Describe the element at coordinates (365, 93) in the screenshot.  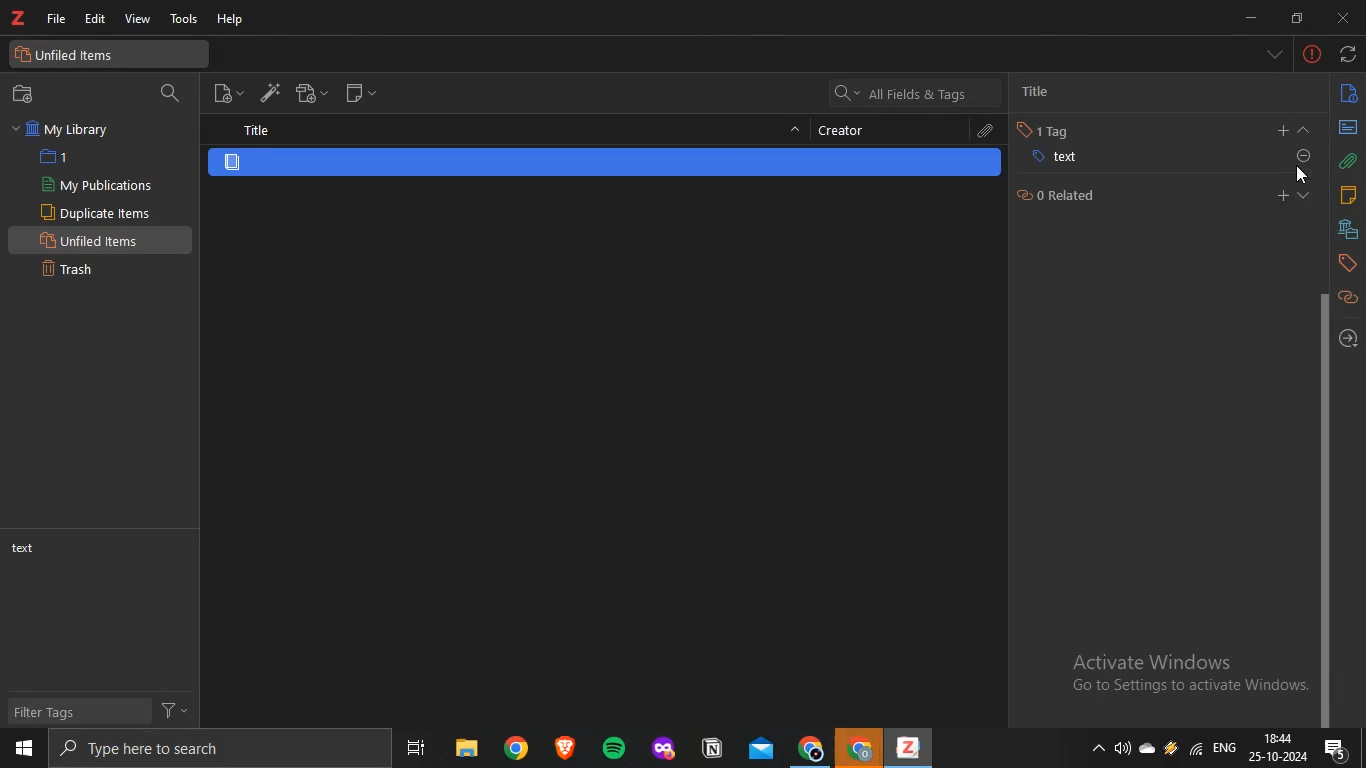
I see `new note` at that location.